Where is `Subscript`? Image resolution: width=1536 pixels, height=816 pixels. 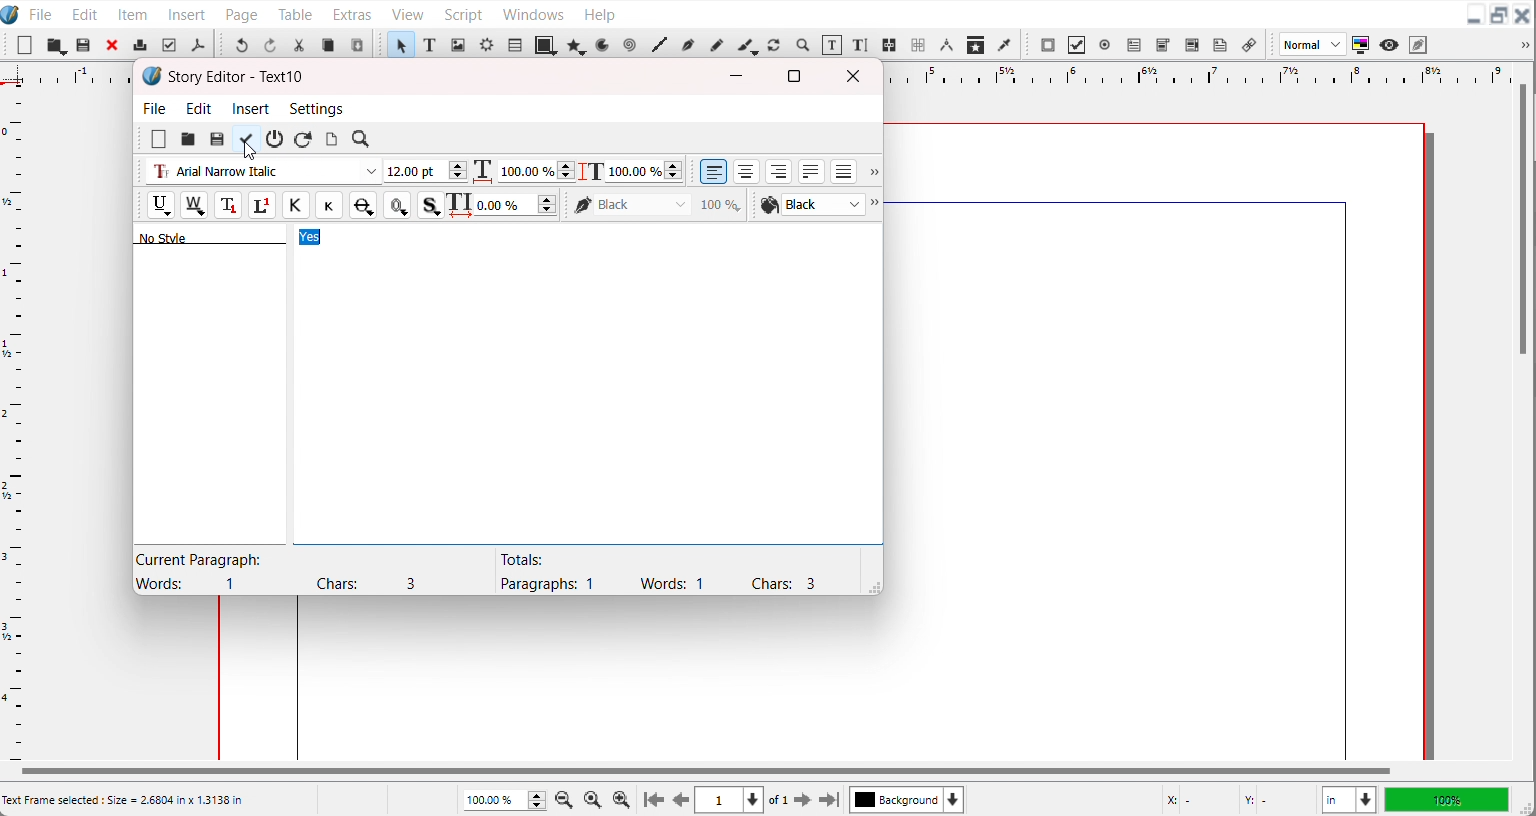 Subscript is located at coordinates (228, 205).